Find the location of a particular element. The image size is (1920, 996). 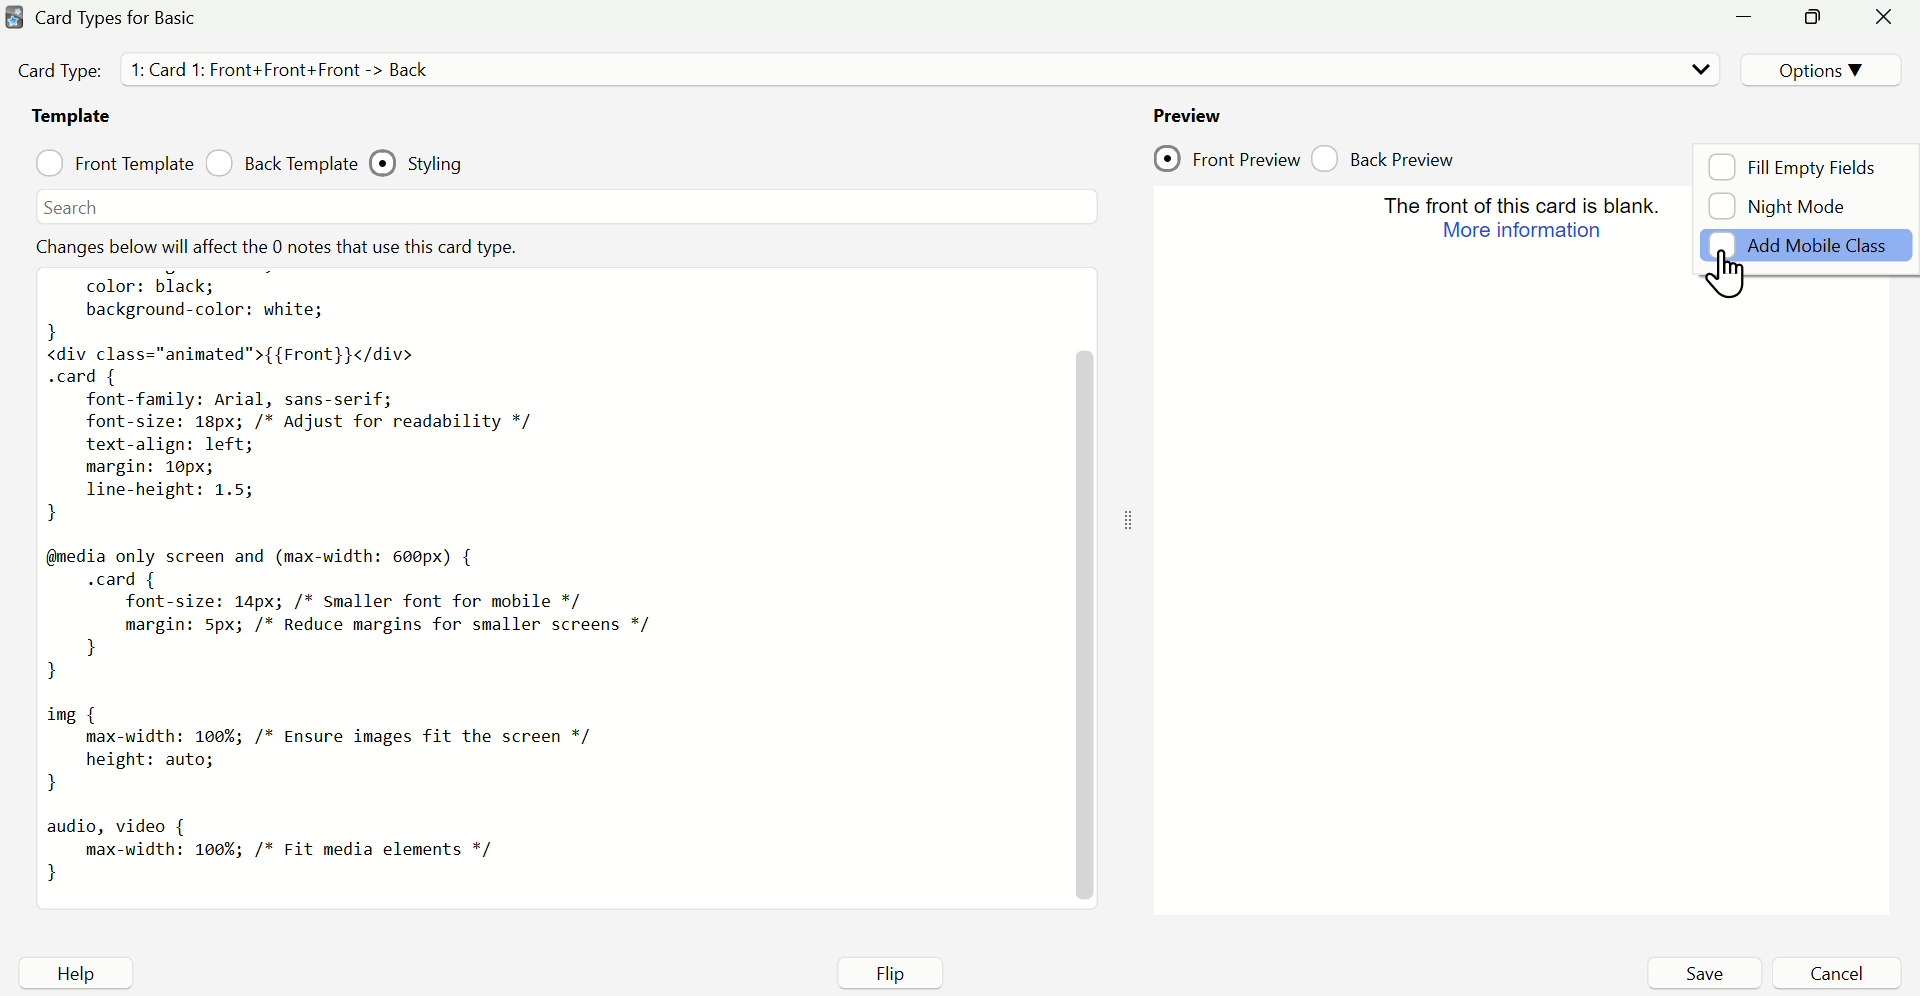

Dropdown is located at coordinates (1697, 69).